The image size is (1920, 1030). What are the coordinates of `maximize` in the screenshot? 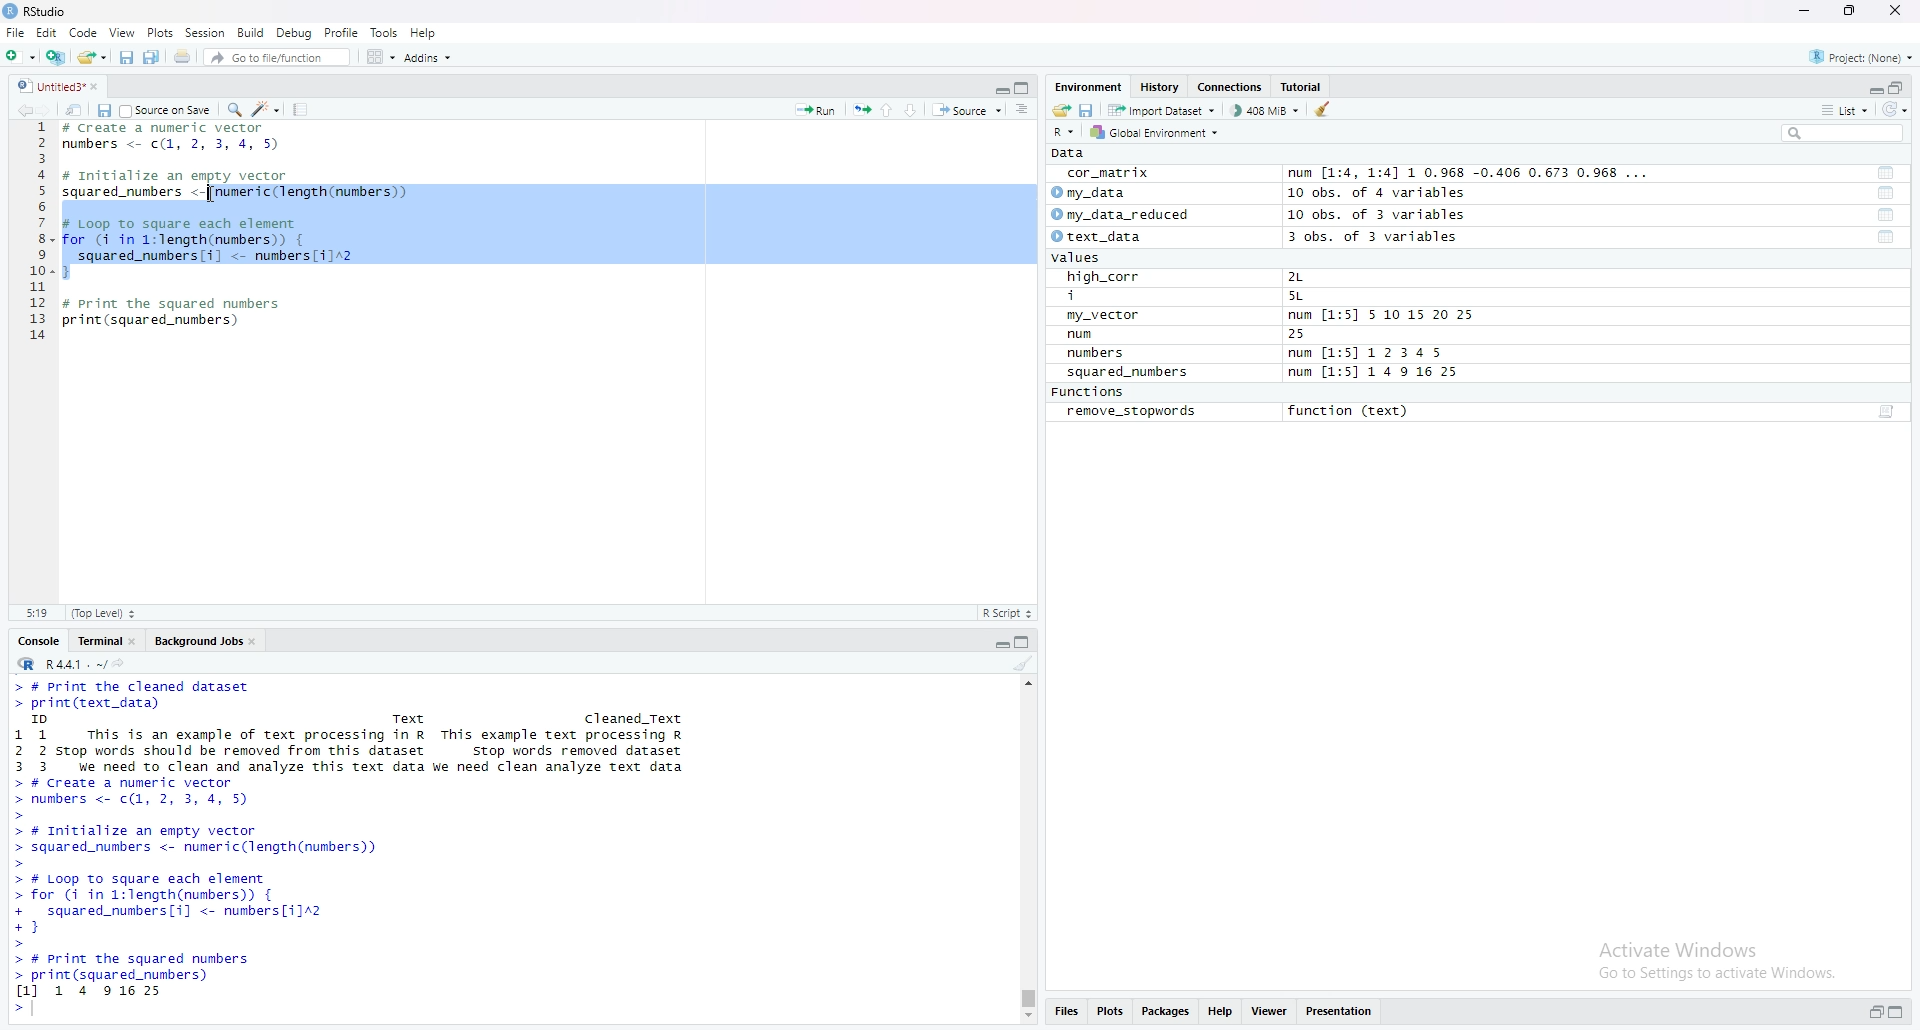 It's located at (1025, 87).